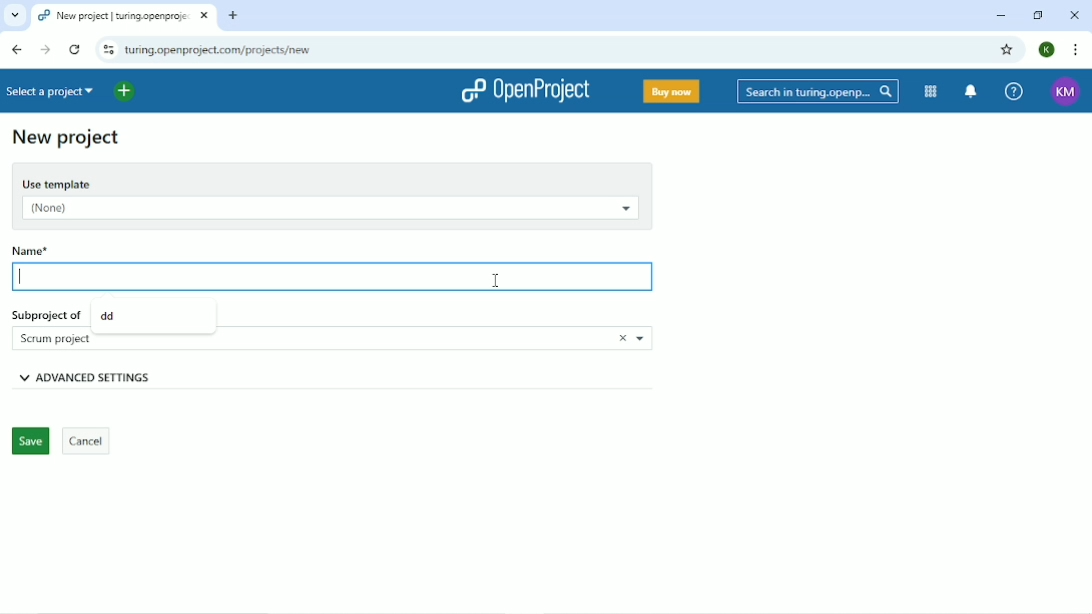 The height and width of the screenshot is (614, 1092). I want to click on Cursor, so click(496, 281).